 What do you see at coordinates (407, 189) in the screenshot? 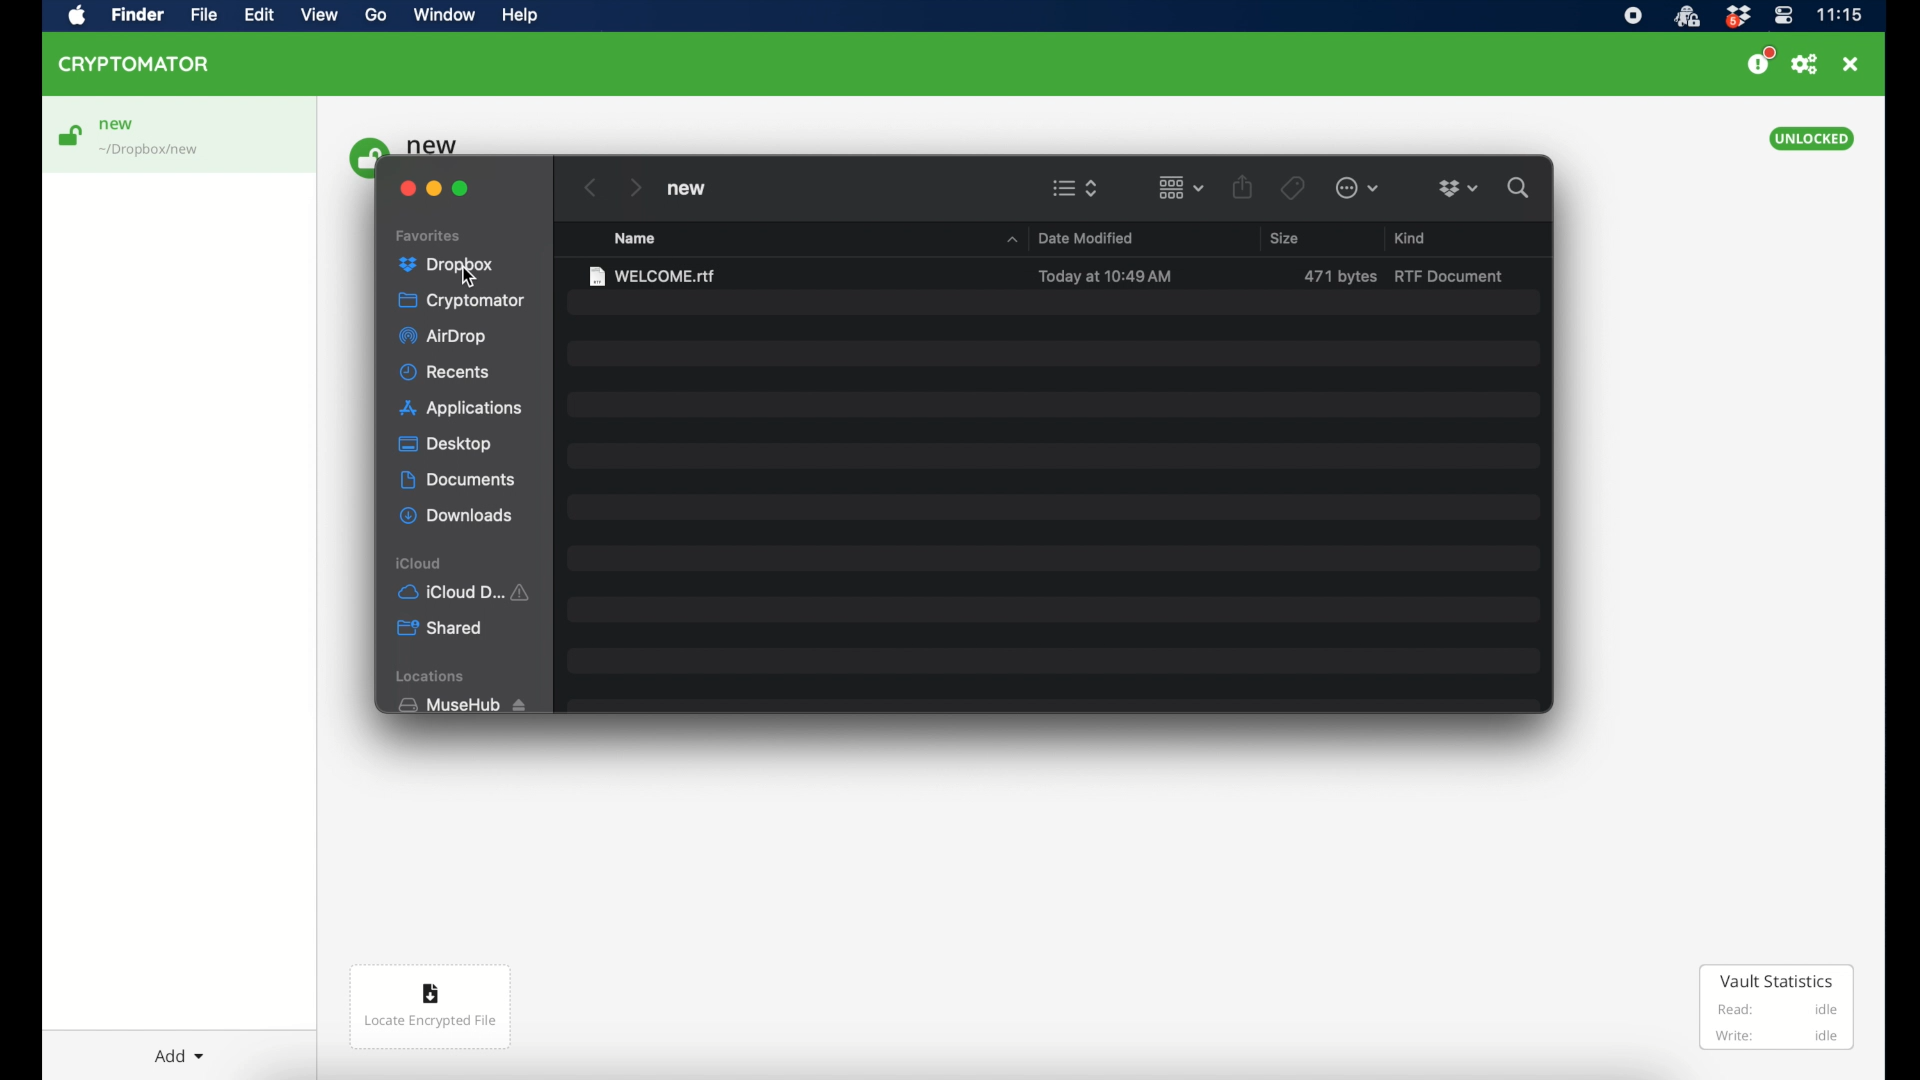
I see `close` at bounding box center [407, 189].